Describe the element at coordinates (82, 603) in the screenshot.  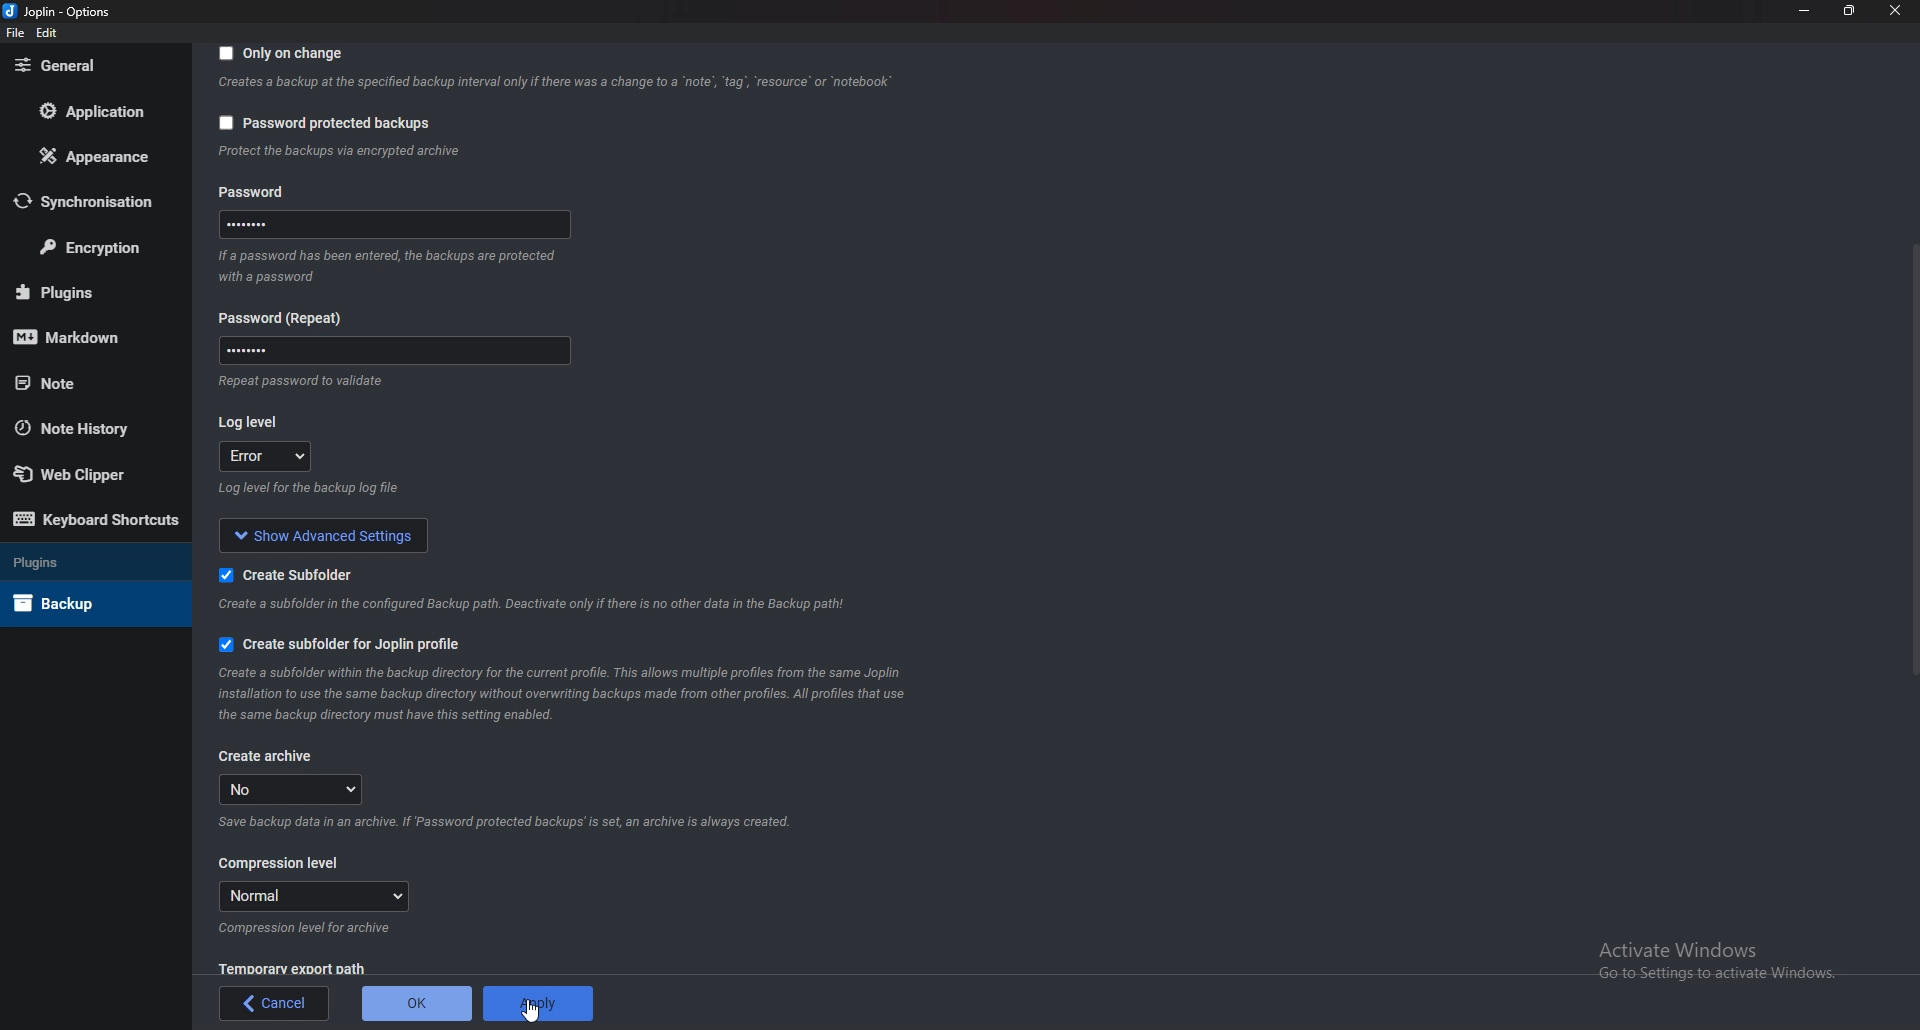
I see `Back up` at that location.